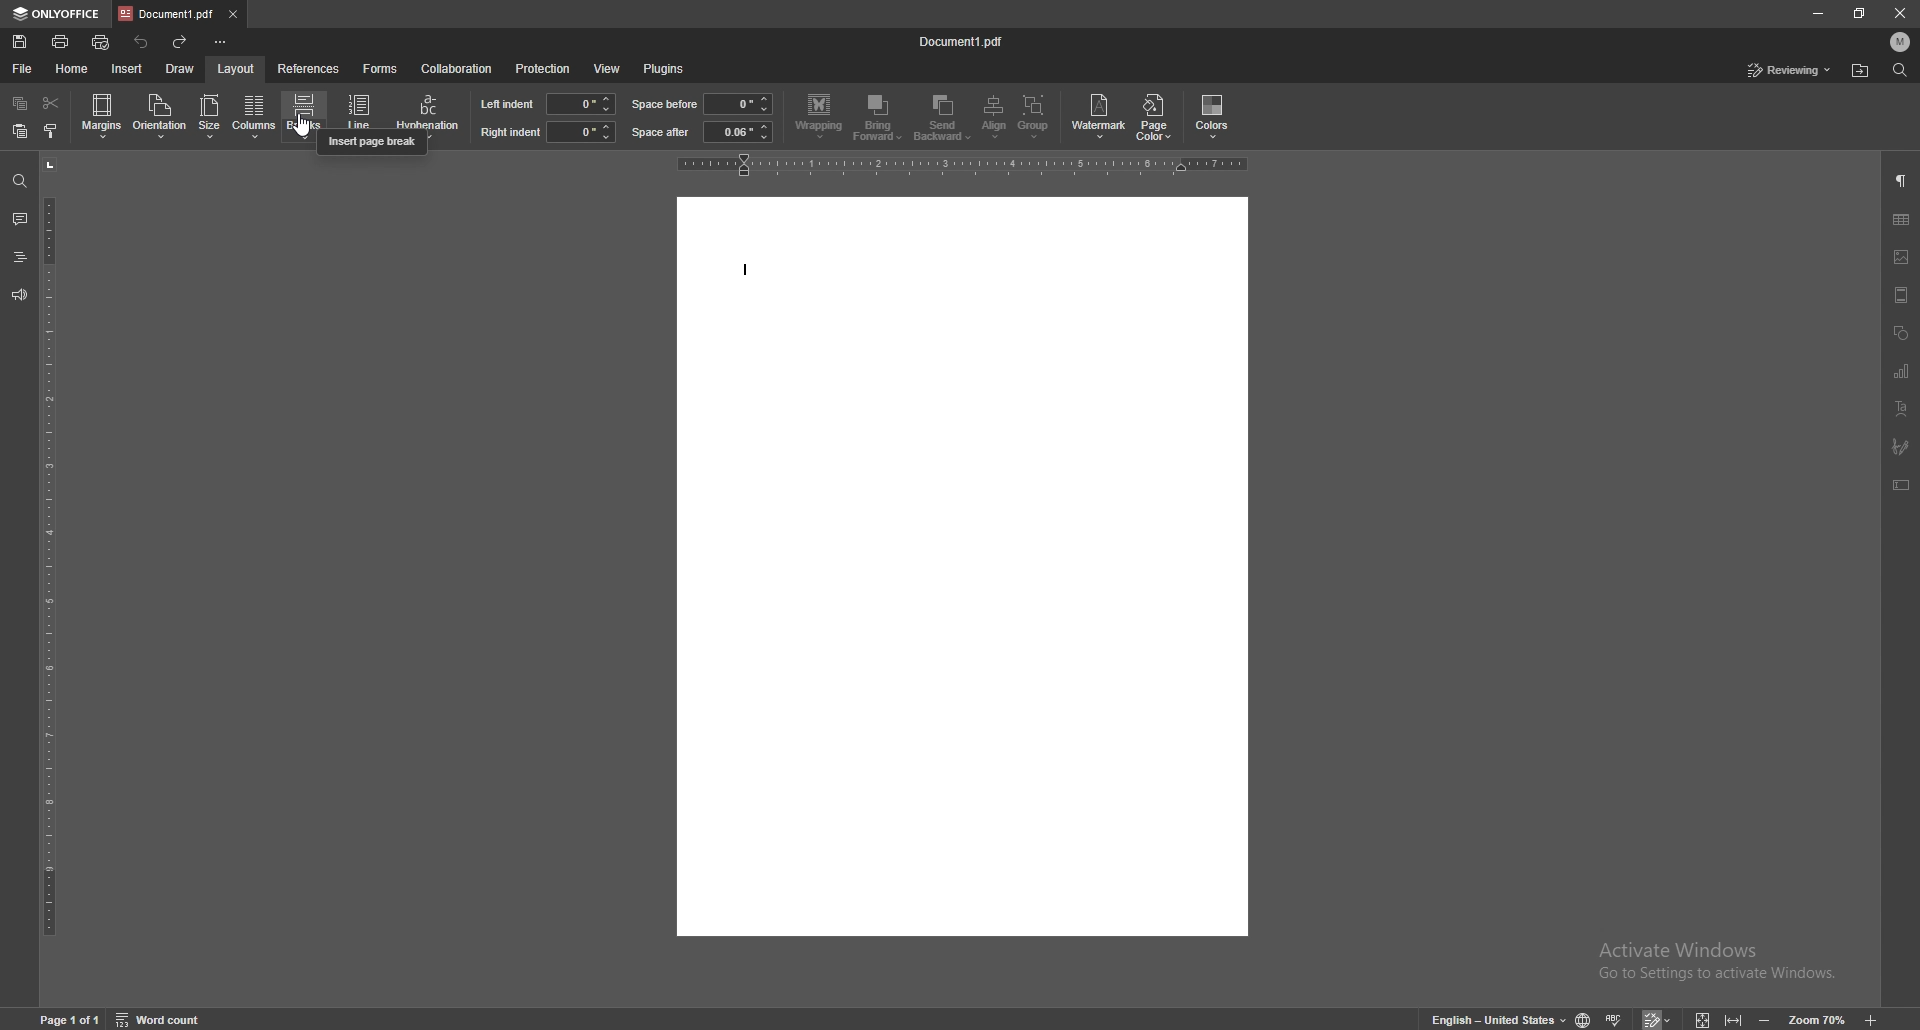  Describe the element at coordinates (220, 41) in the screenshot. I see `customize toolbar` at that location.